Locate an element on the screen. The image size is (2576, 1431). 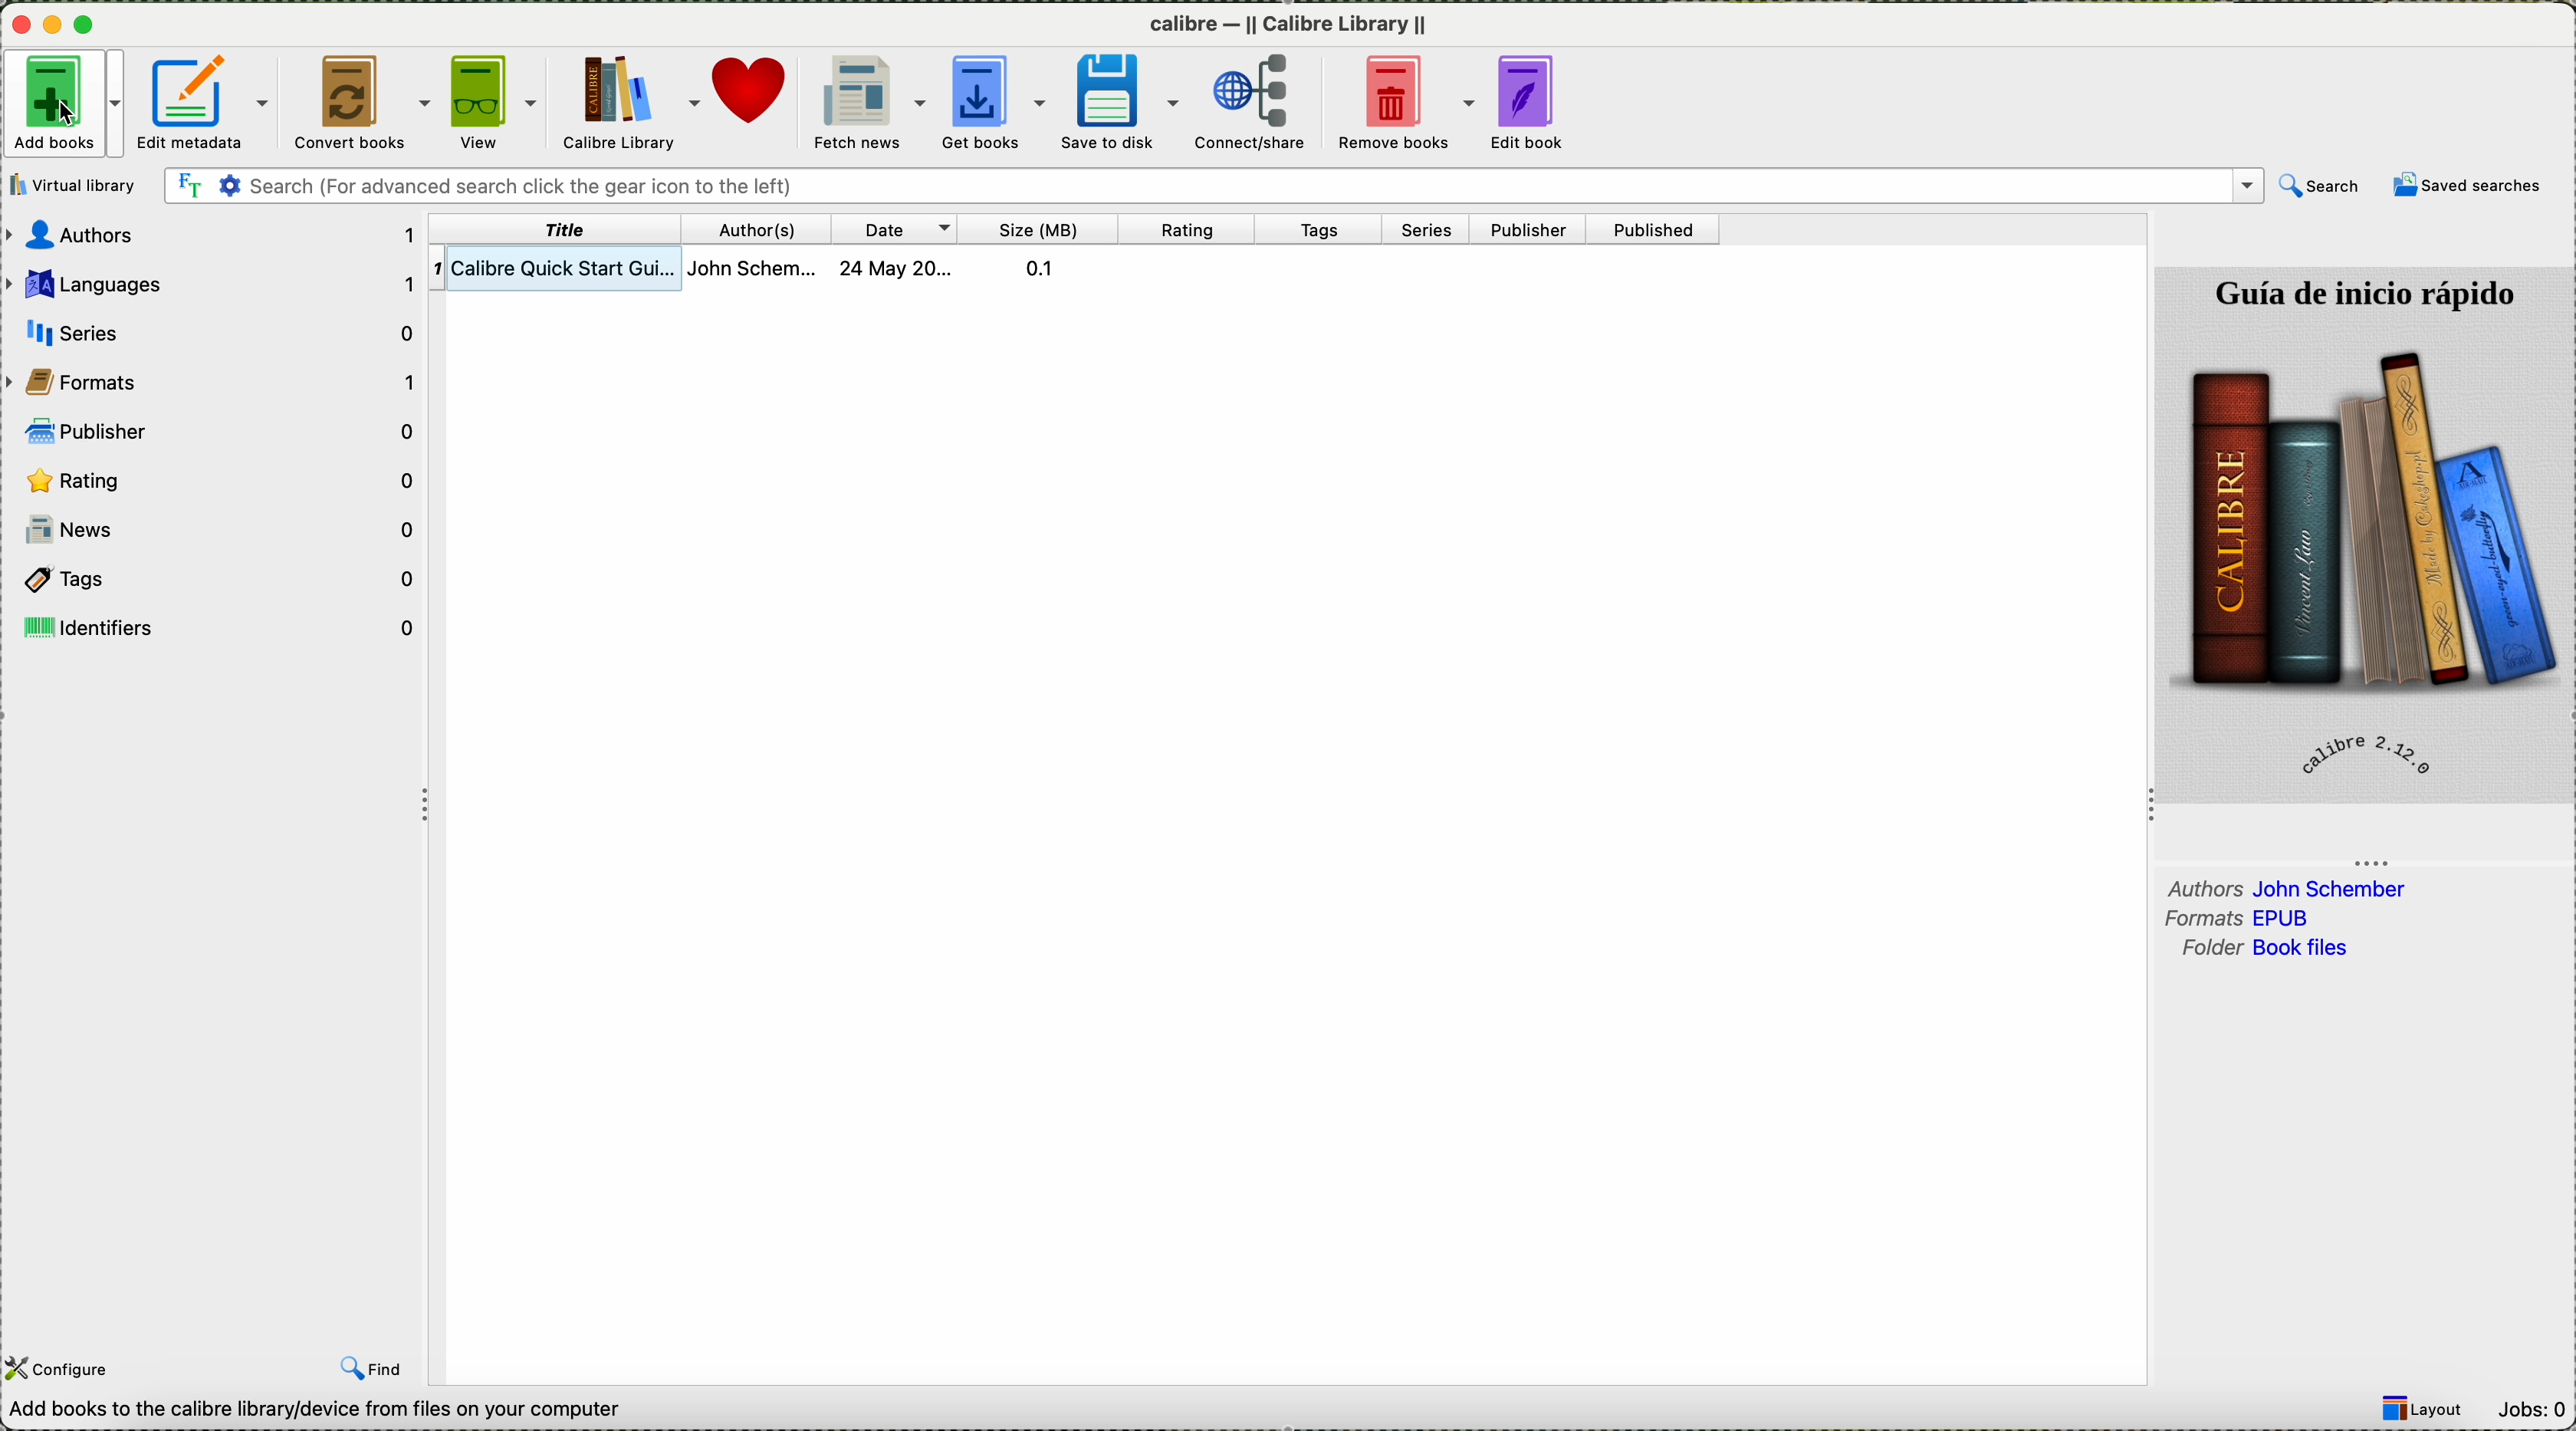
authors is located at coordinates (216, 236).